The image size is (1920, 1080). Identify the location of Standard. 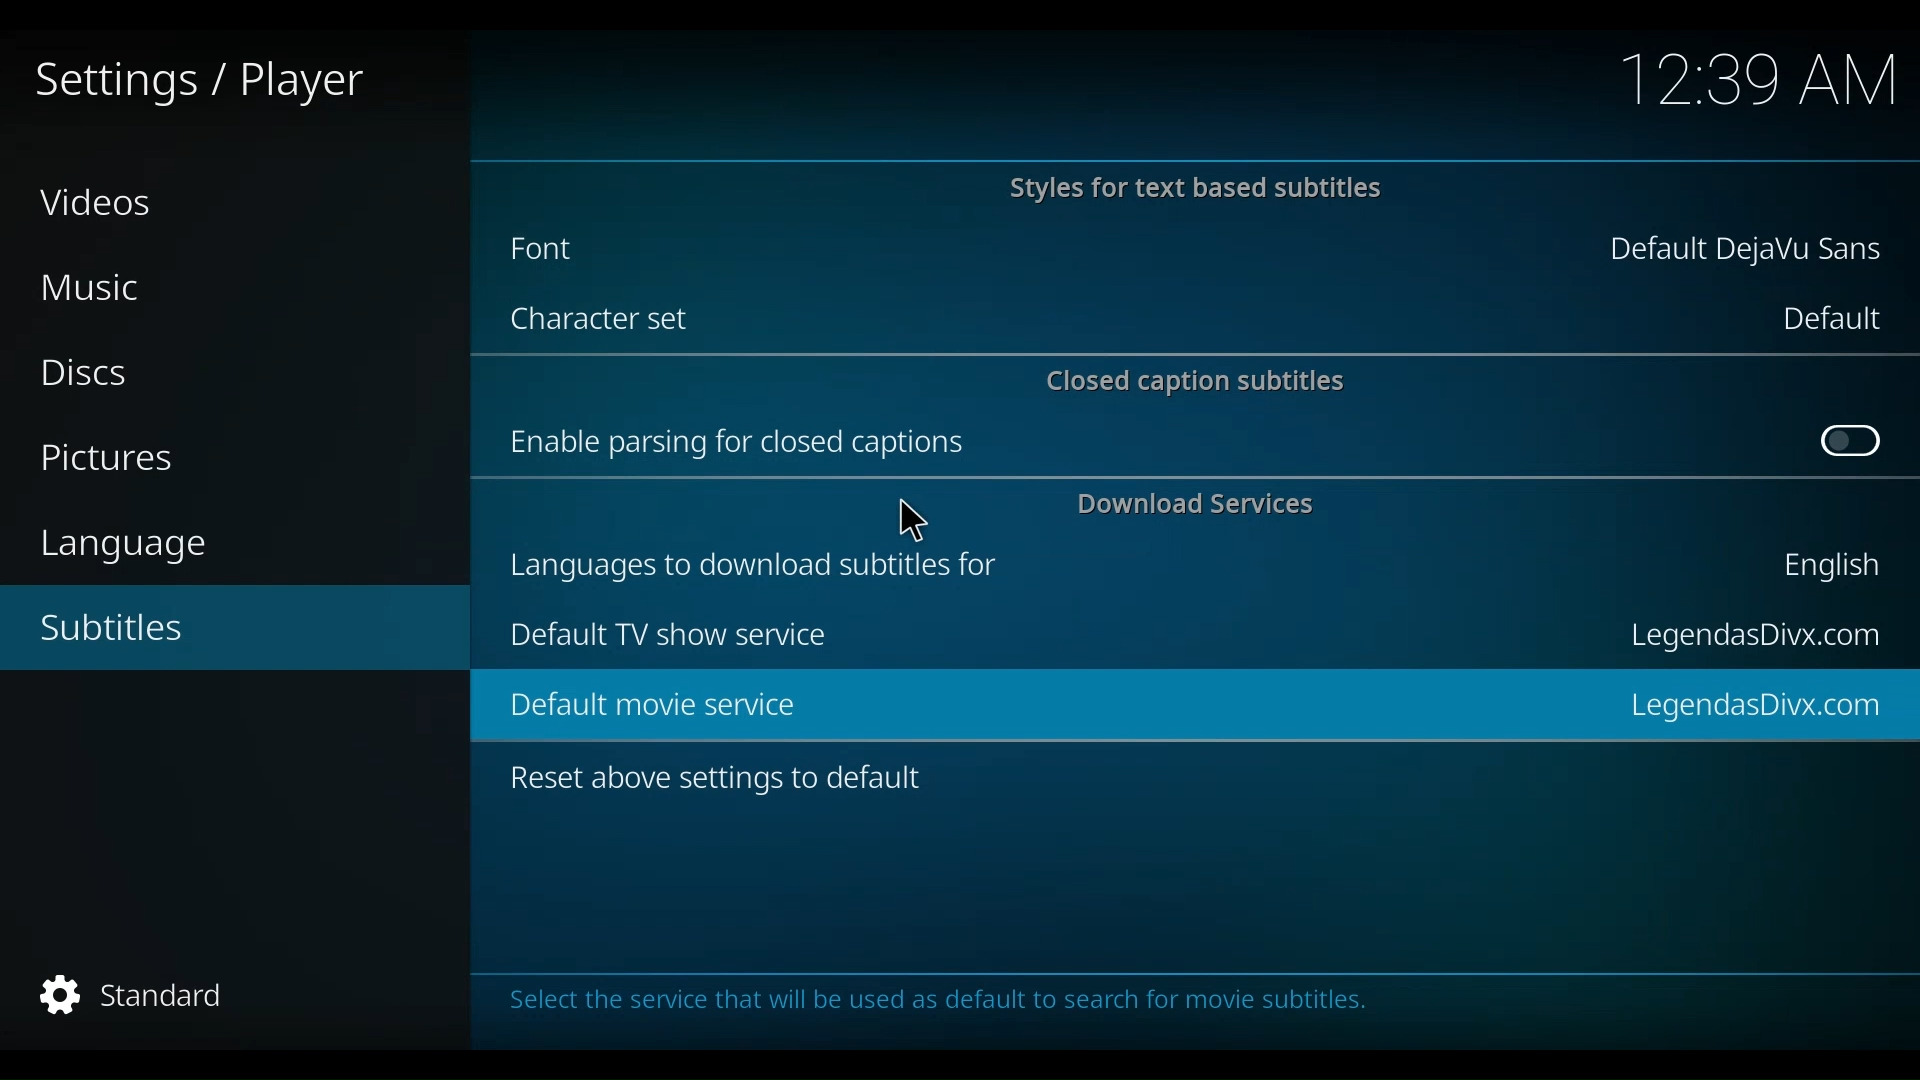
(148, 996).